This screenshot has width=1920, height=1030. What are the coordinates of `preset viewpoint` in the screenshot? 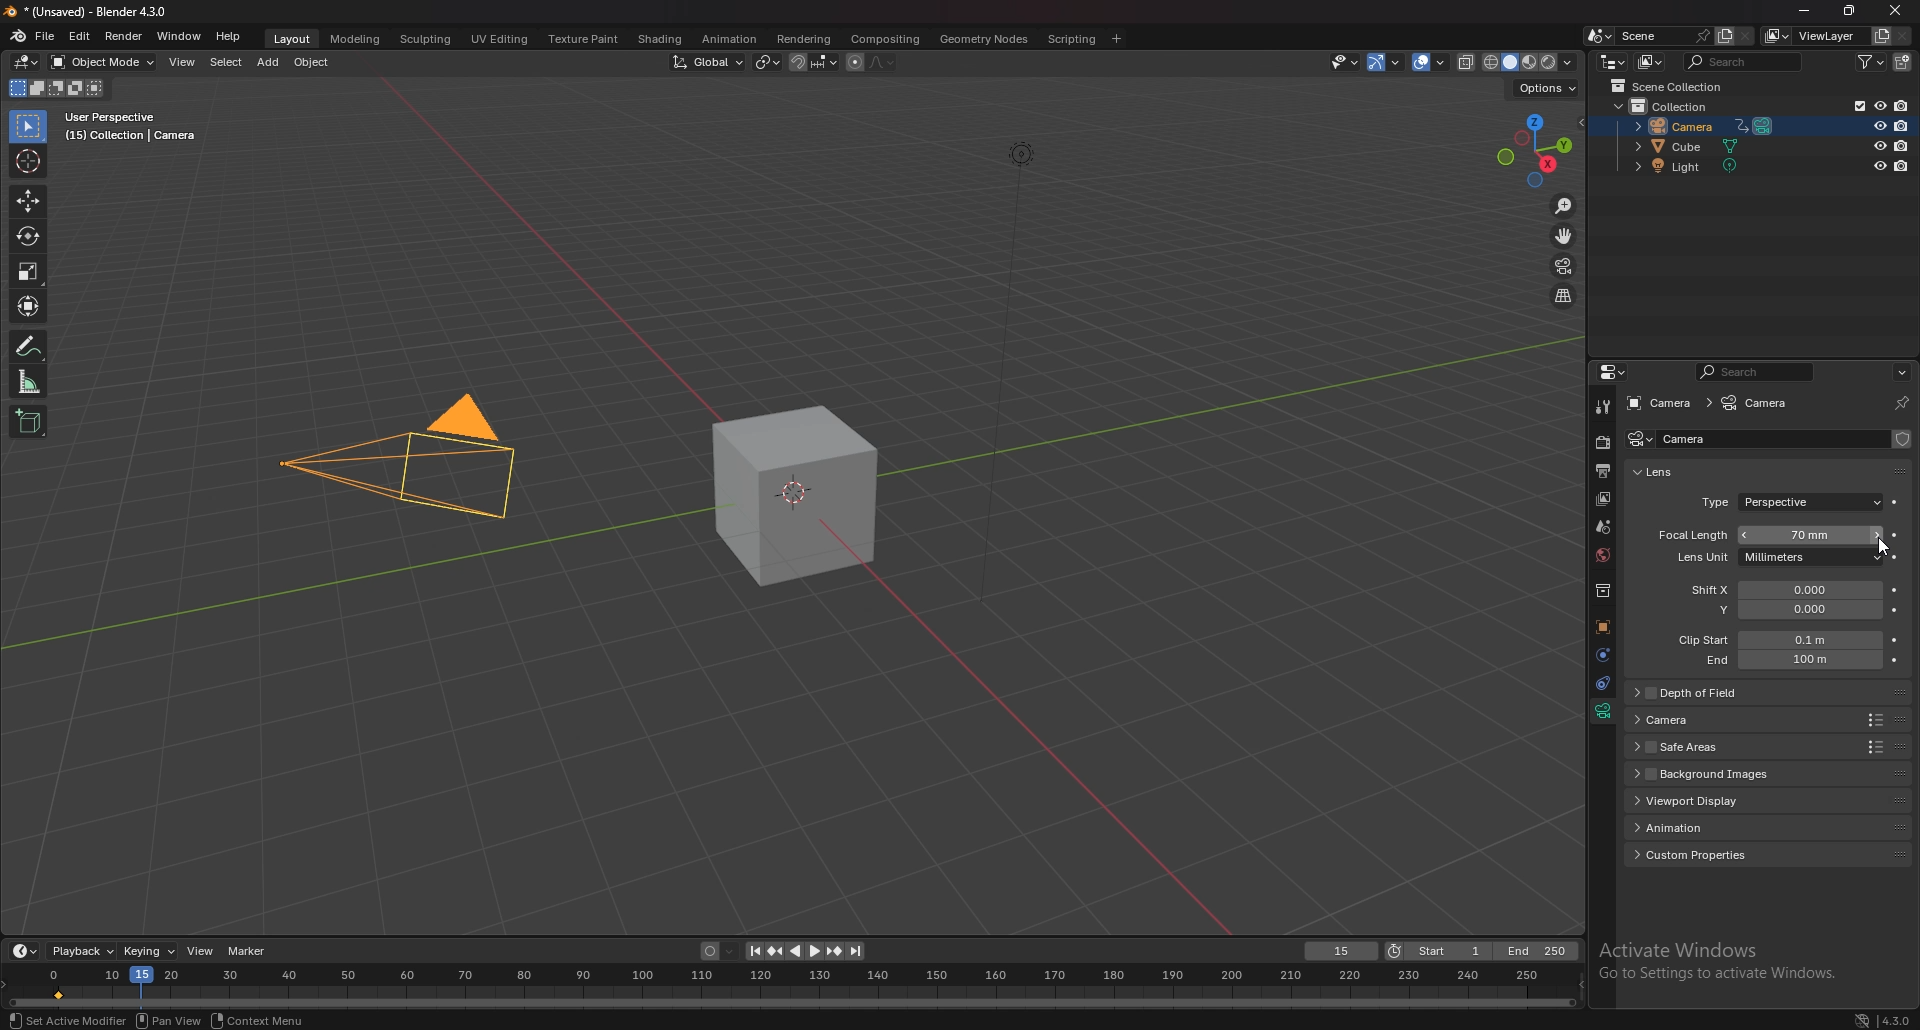 It's located at (1534, 150).